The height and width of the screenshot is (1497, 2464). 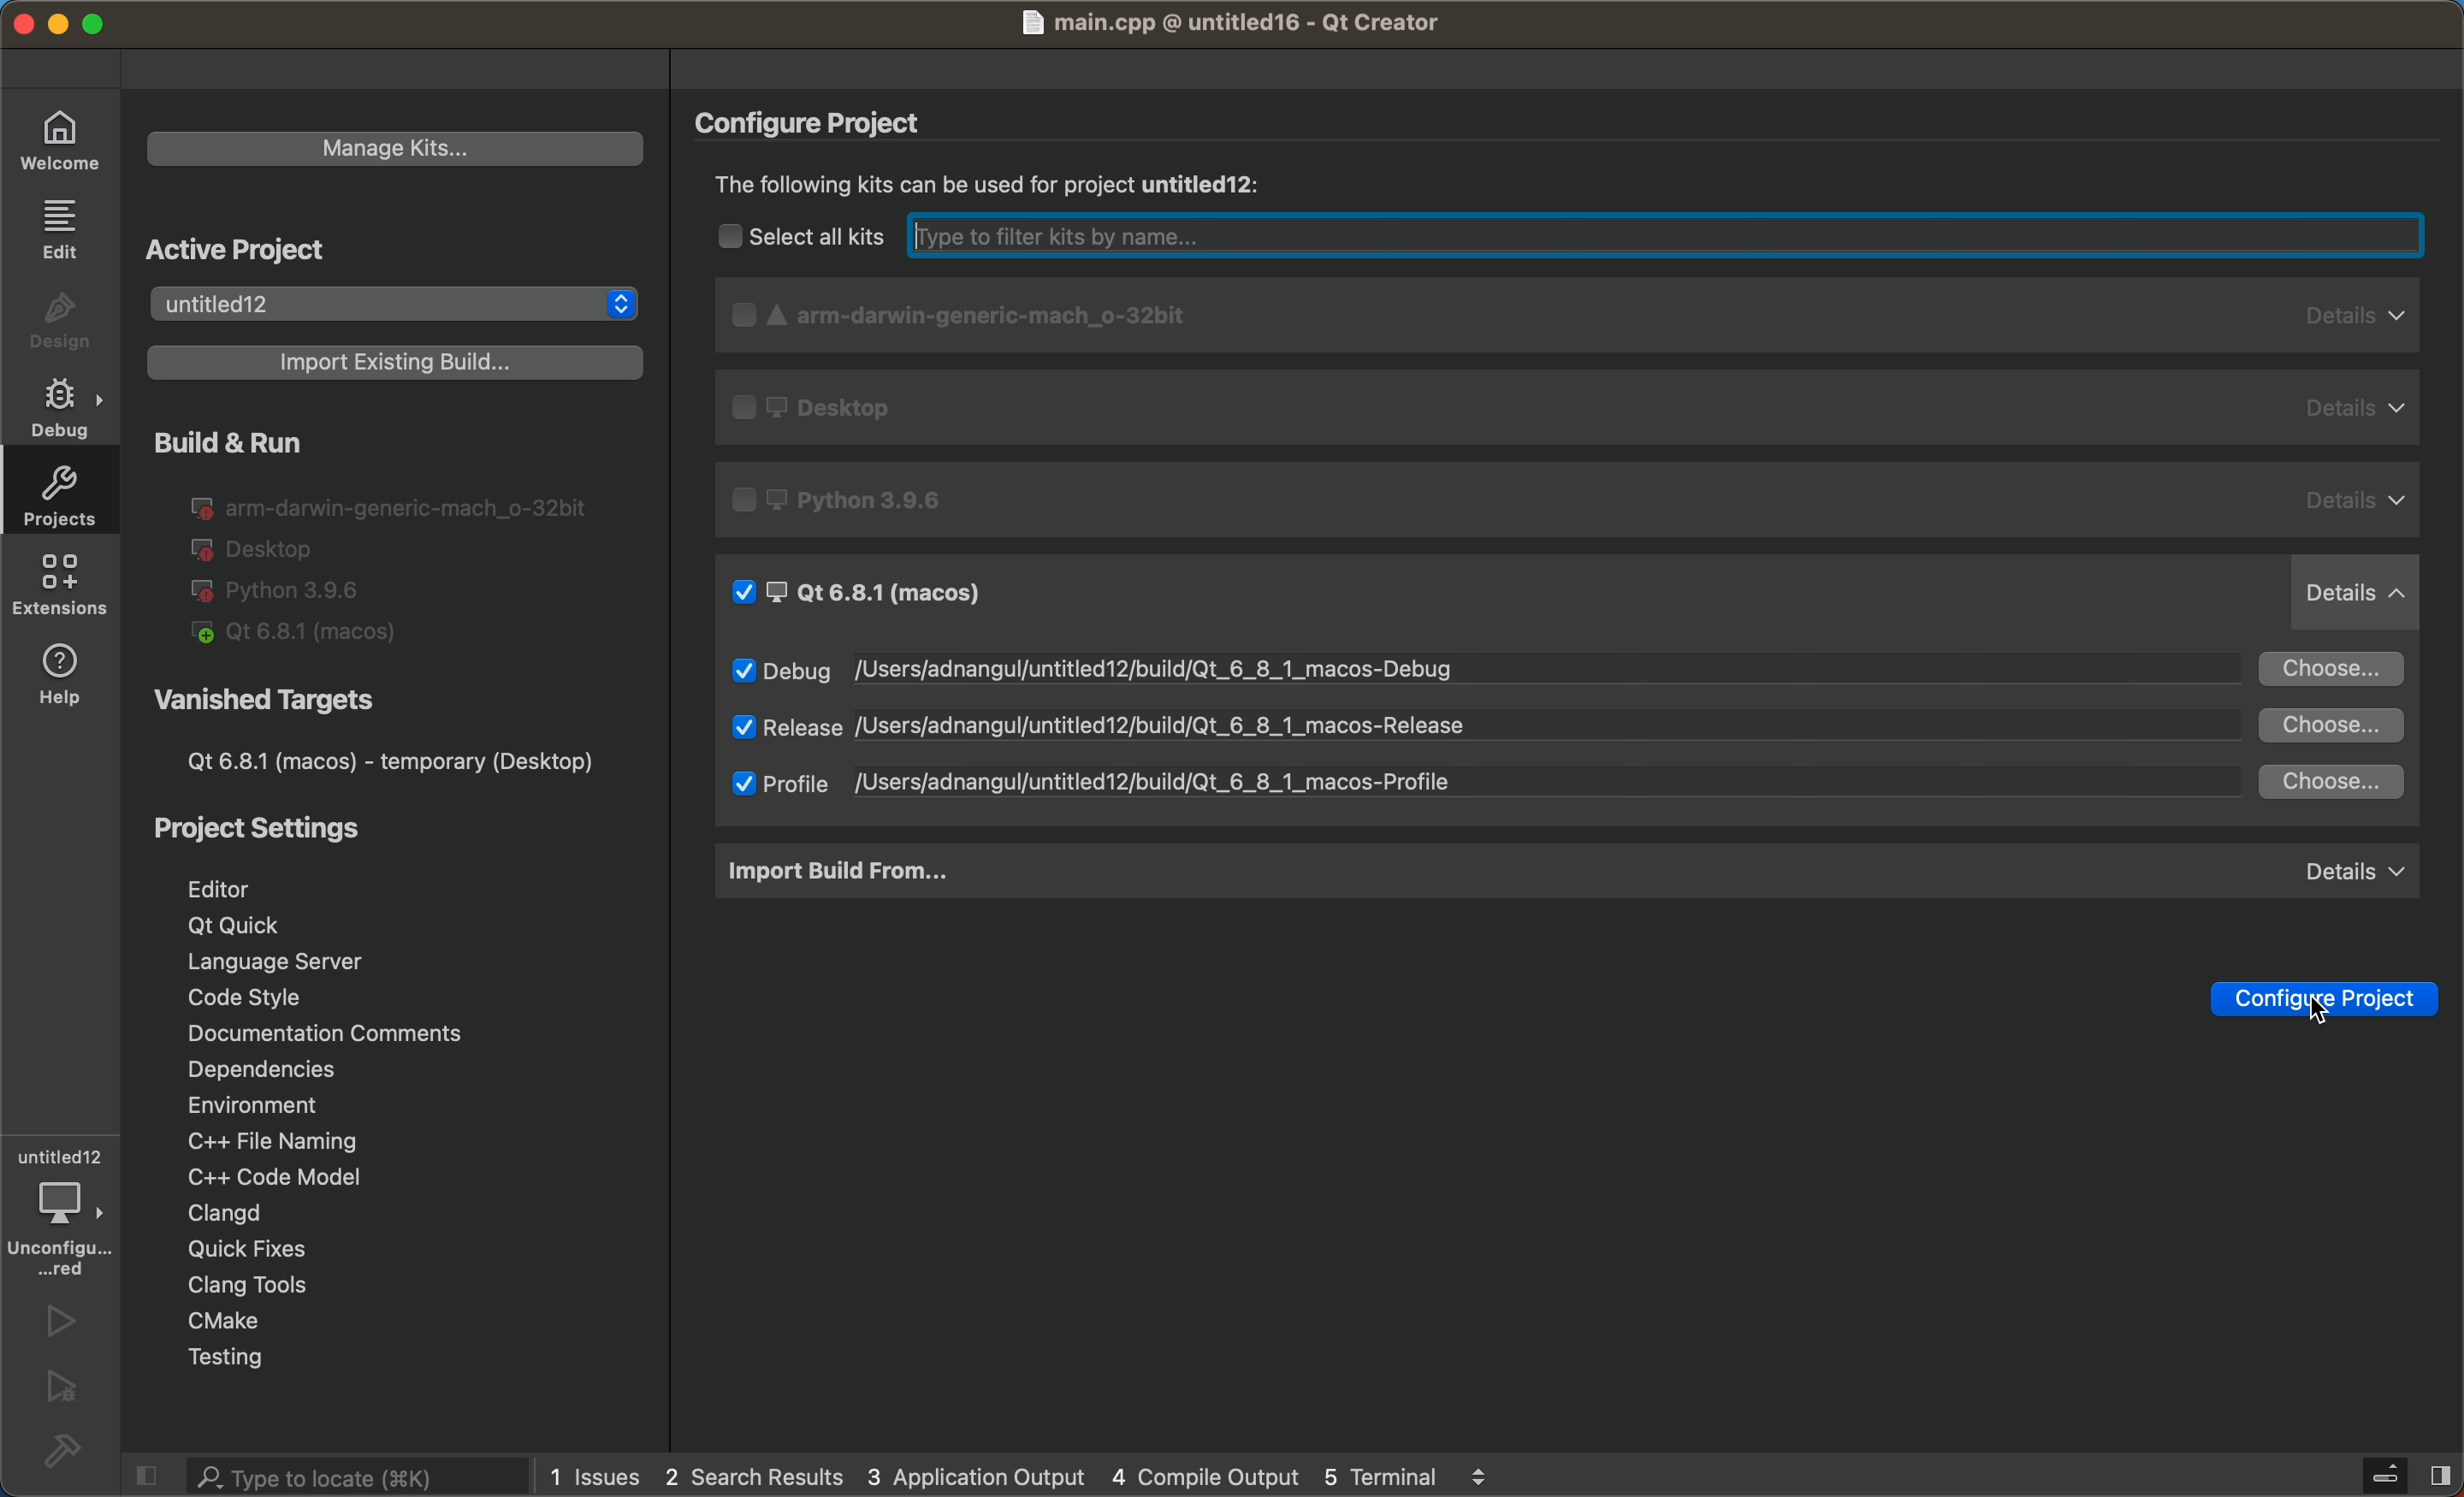 What do you see at coordinates (65, 1204) in the screenshot?
I see `debugger` at bounding box center [65, 1204].